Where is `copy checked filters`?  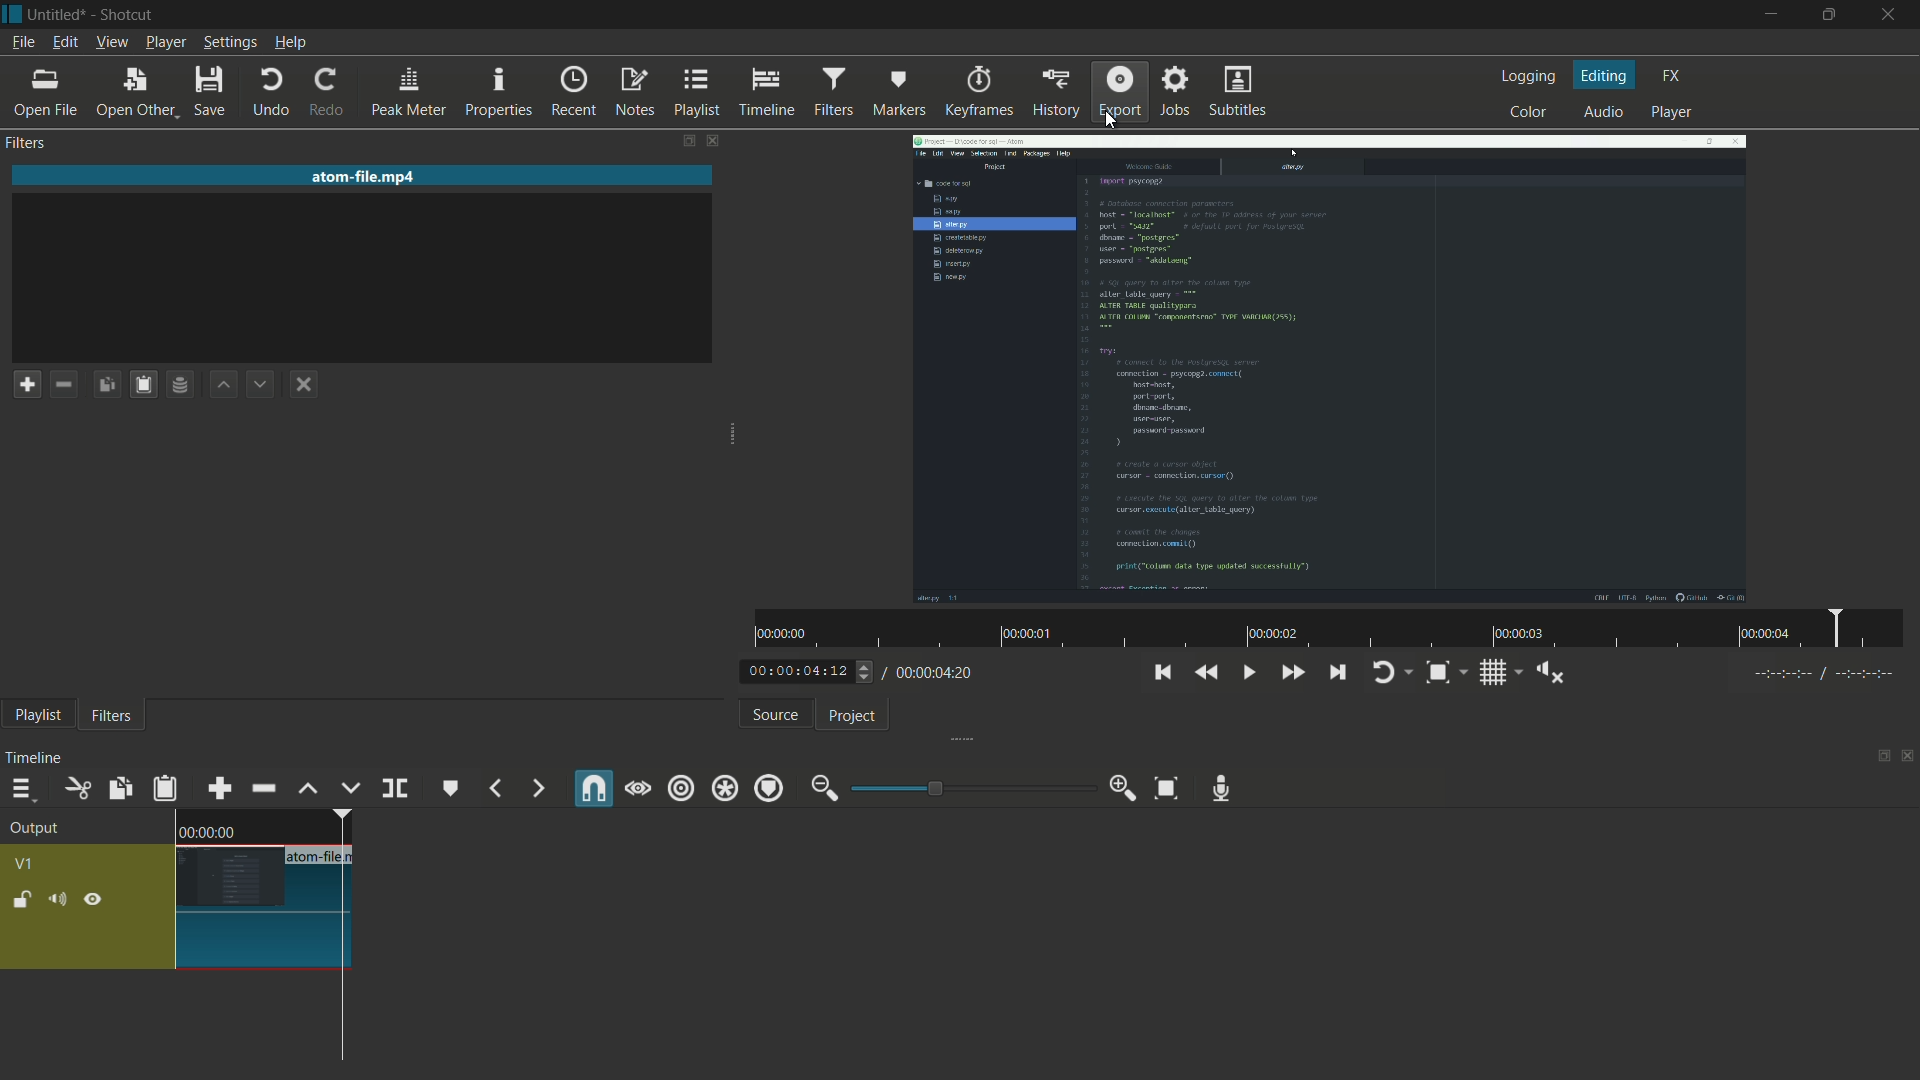 copy checked filters is located at coordinates (107, 384).